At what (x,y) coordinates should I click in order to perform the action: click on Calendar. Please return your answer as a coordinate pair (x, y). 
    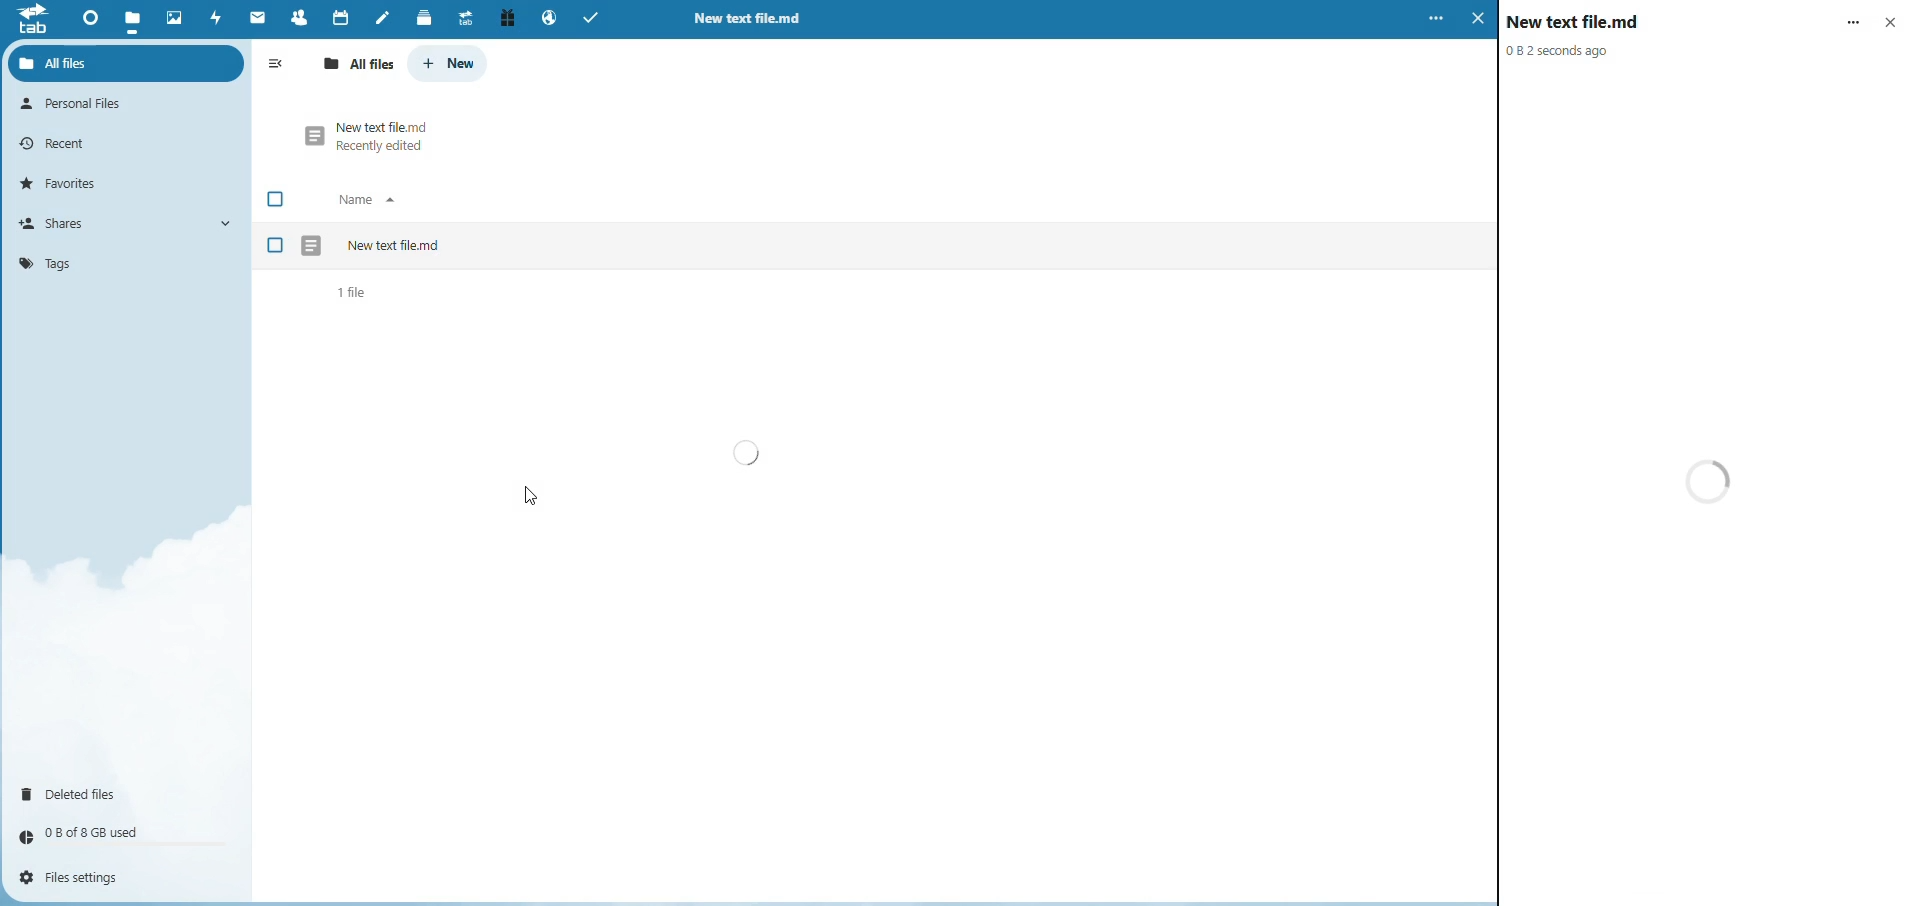
    Looking at the image, I should click on (339, 16).